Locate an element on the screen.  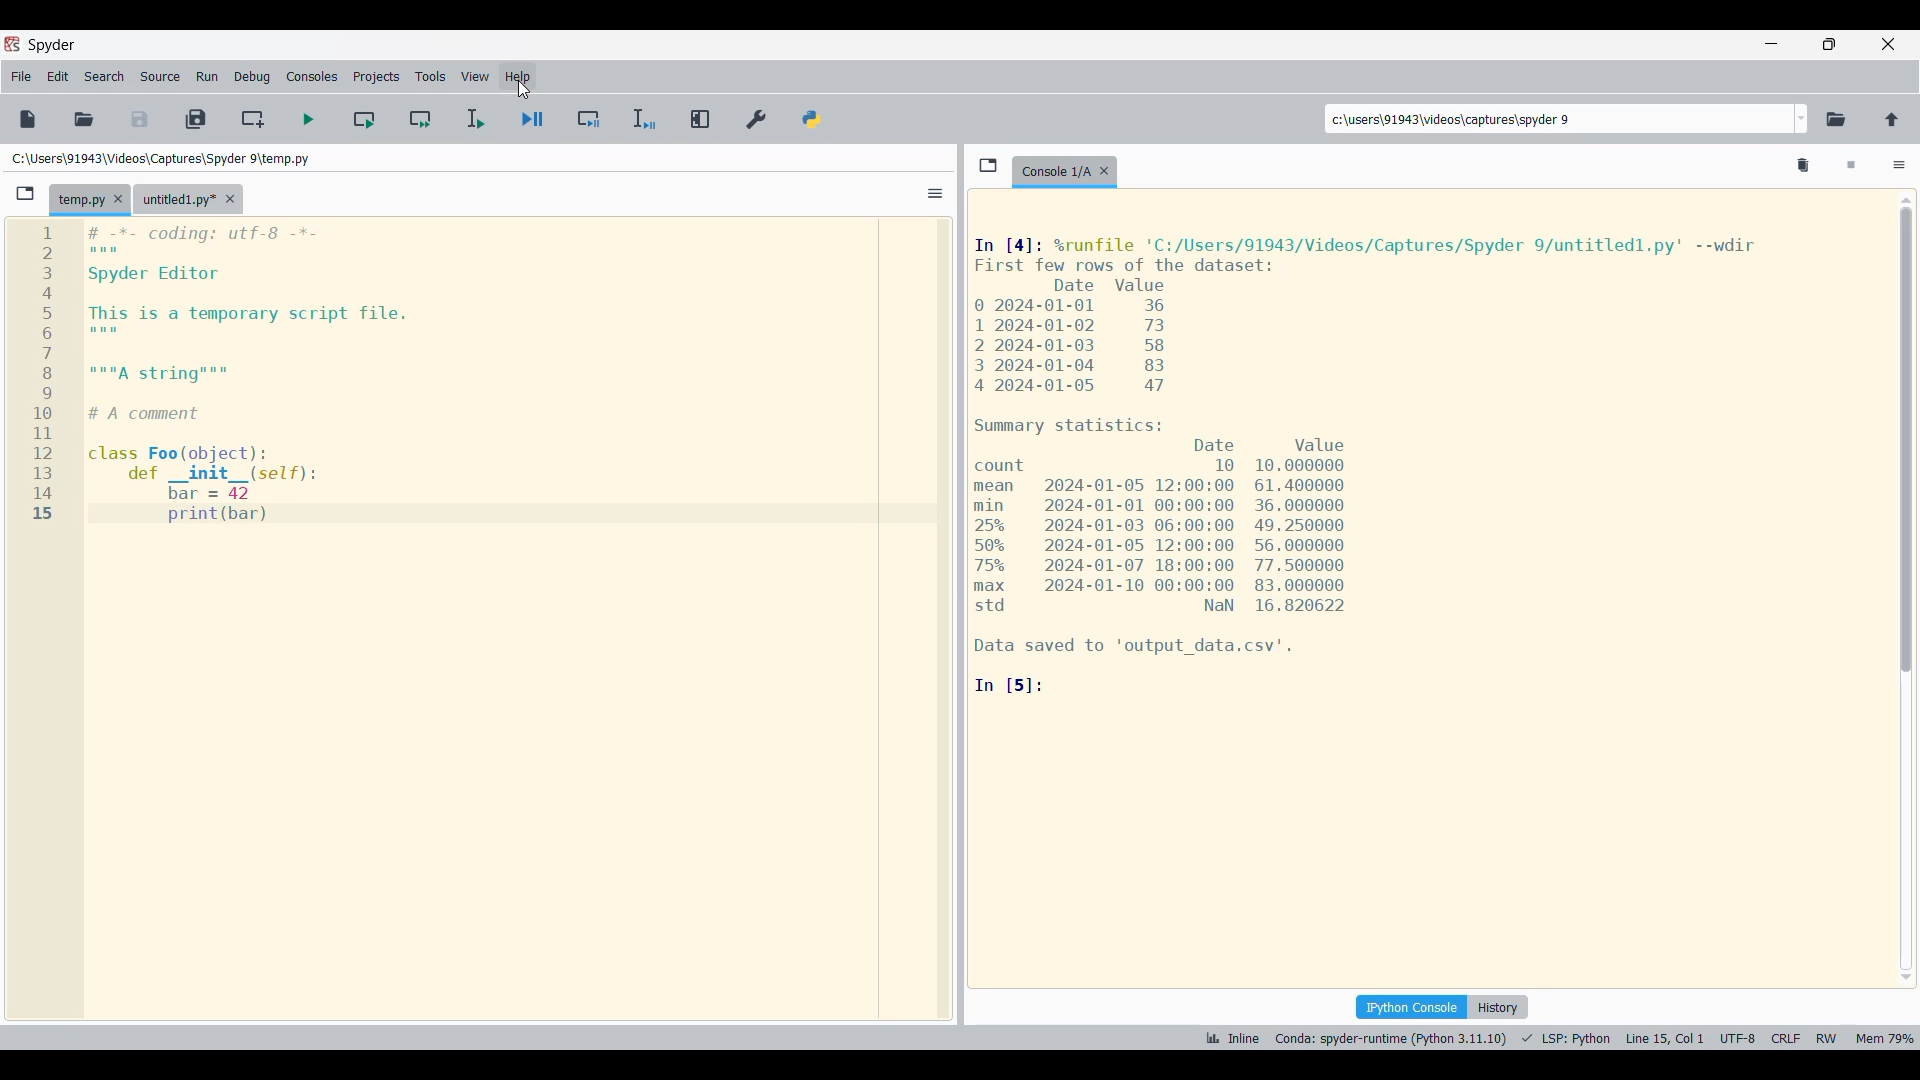
Details of current code is located at coordinates (1558, 1037).